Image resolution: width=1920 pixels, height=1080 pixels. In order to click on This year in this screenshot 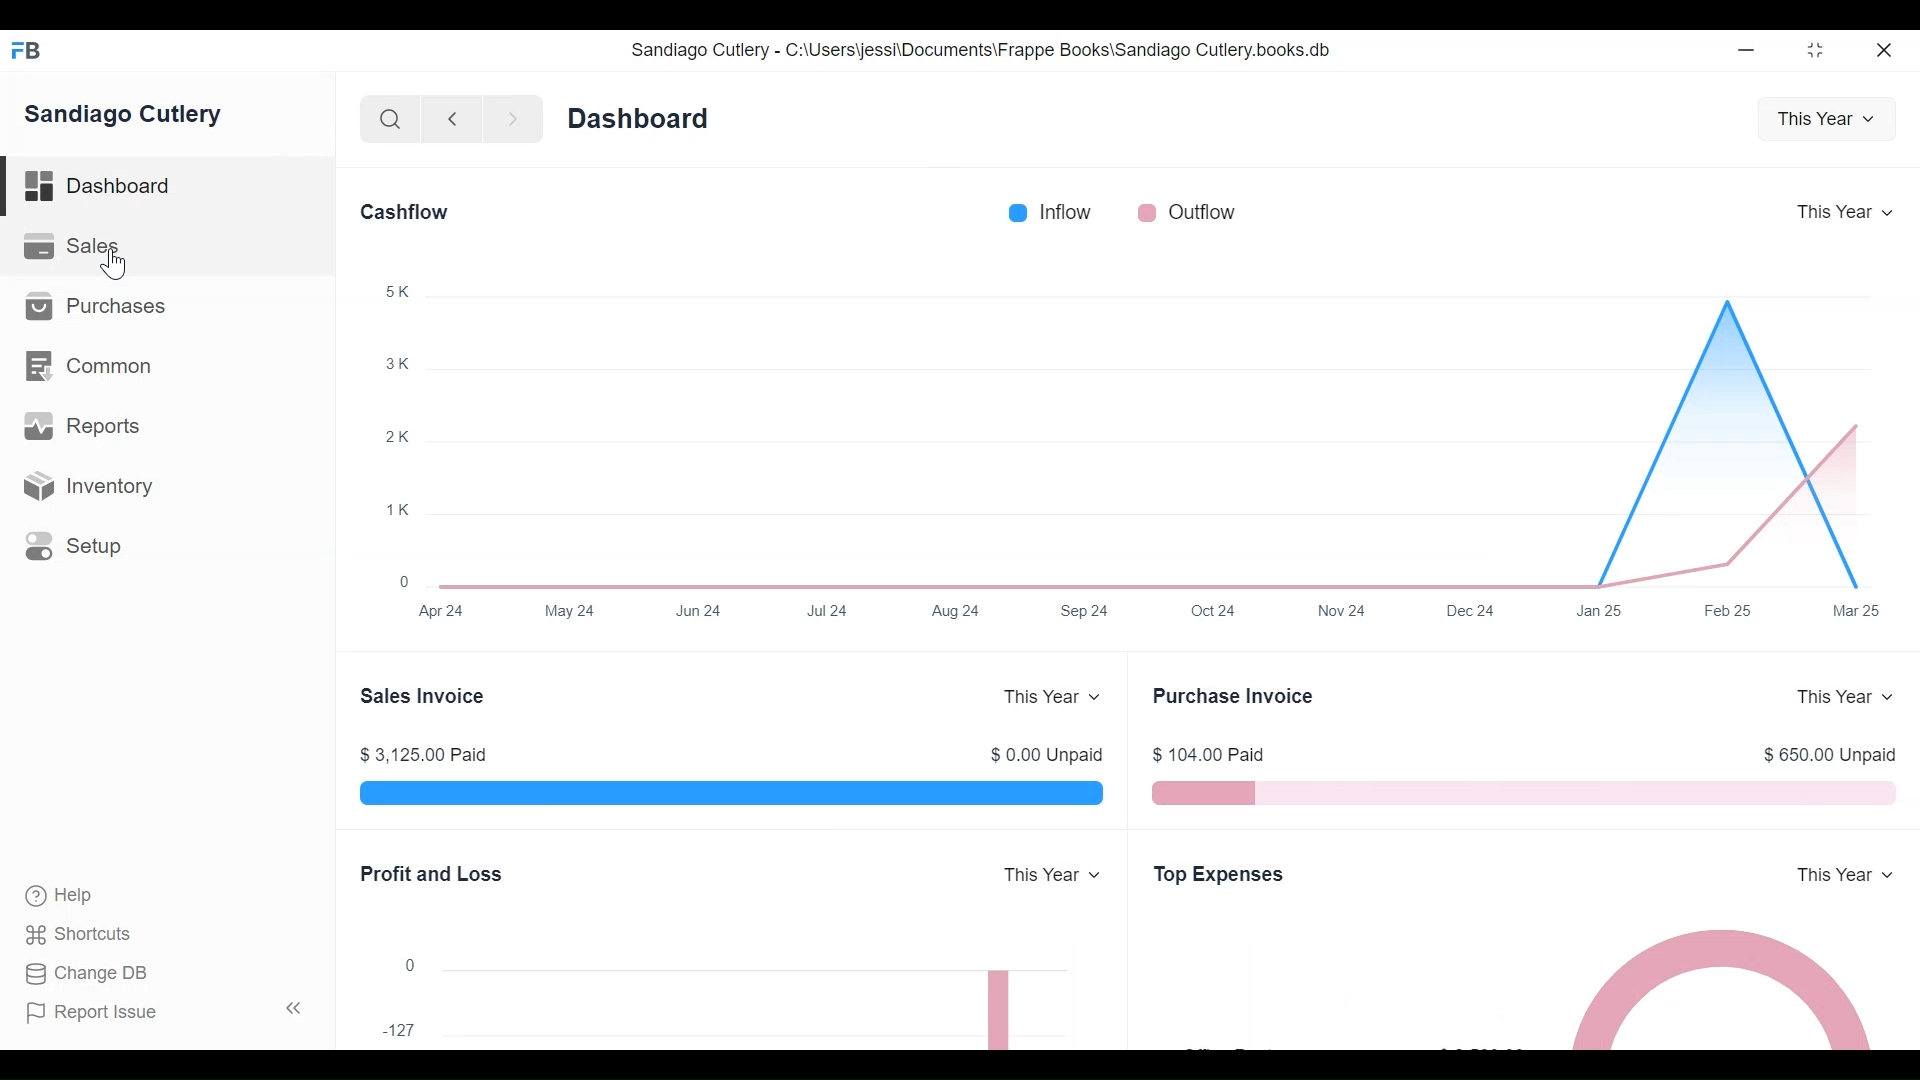, I will do `click(1051, 697)`.